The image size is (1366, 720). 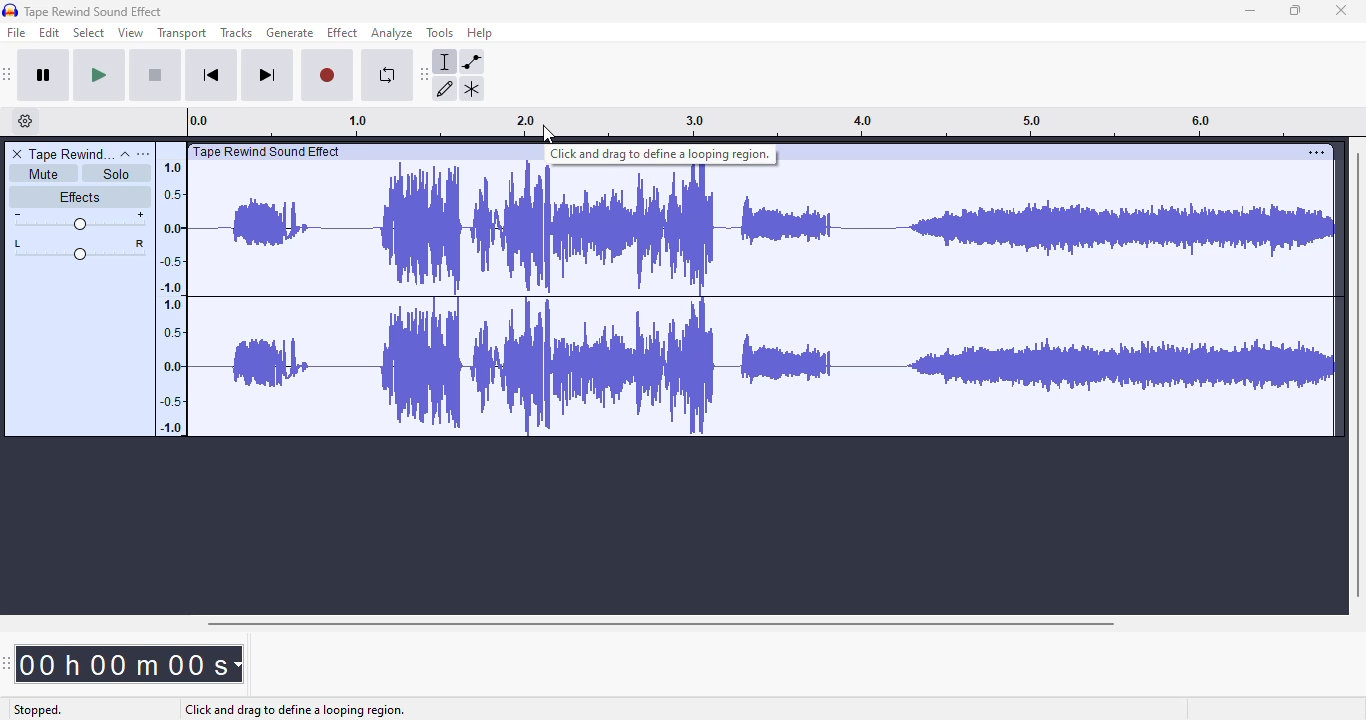 I want to click on timeline options, so click(x=27, y=121).